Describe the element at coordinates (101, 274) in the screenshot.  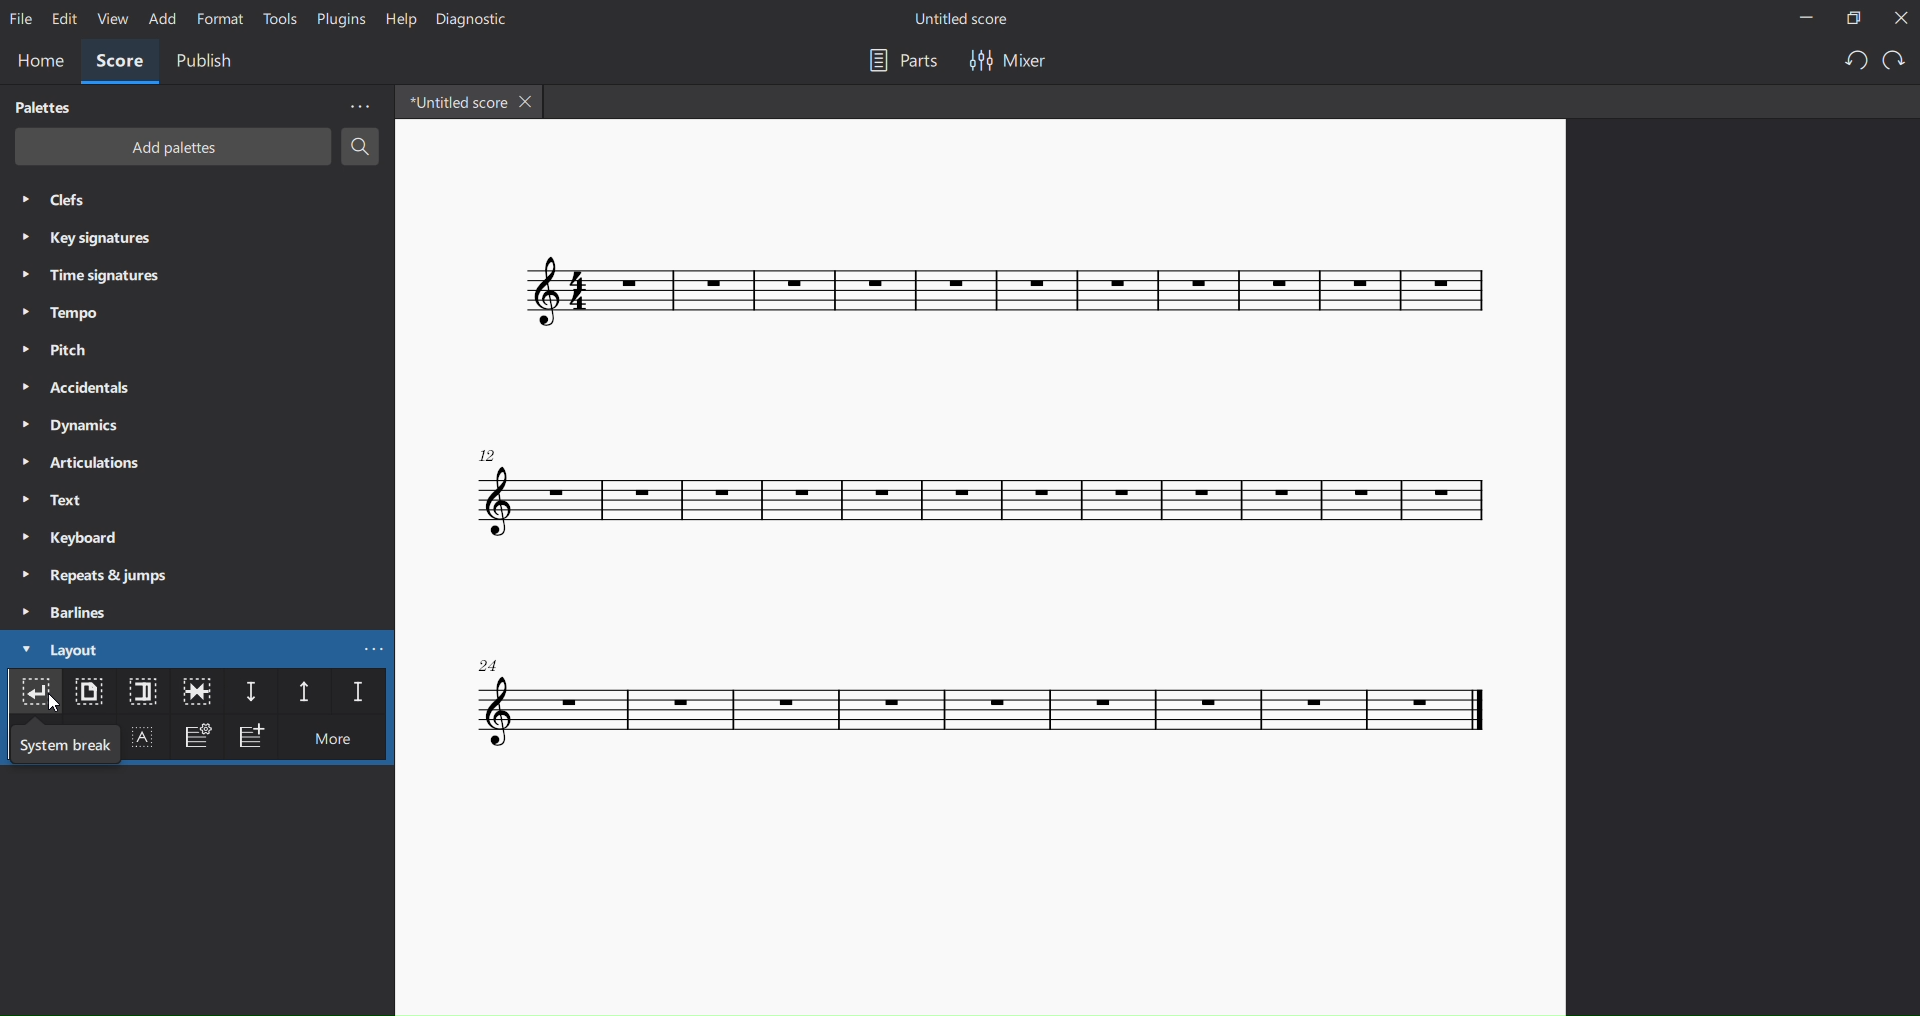
I see `time signatures` at that location.